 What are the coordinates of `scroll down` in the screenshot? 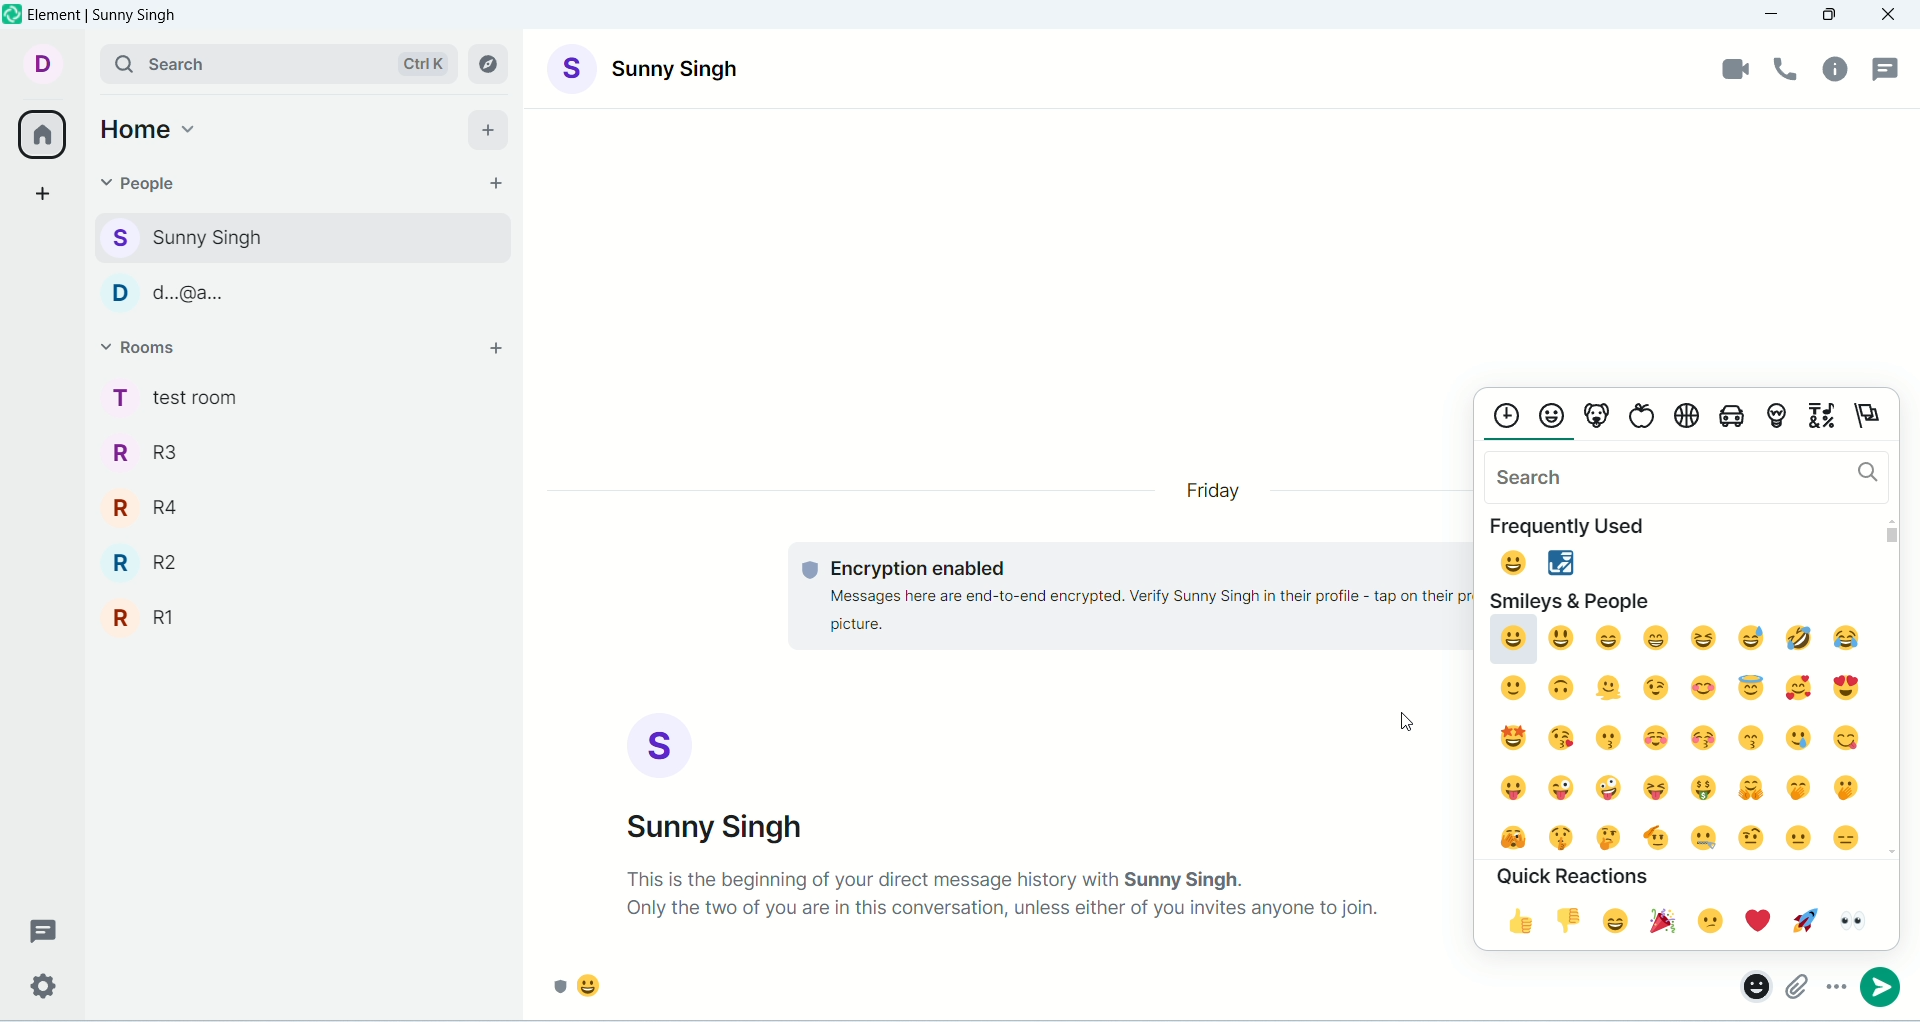 It's located at (1888, 843).